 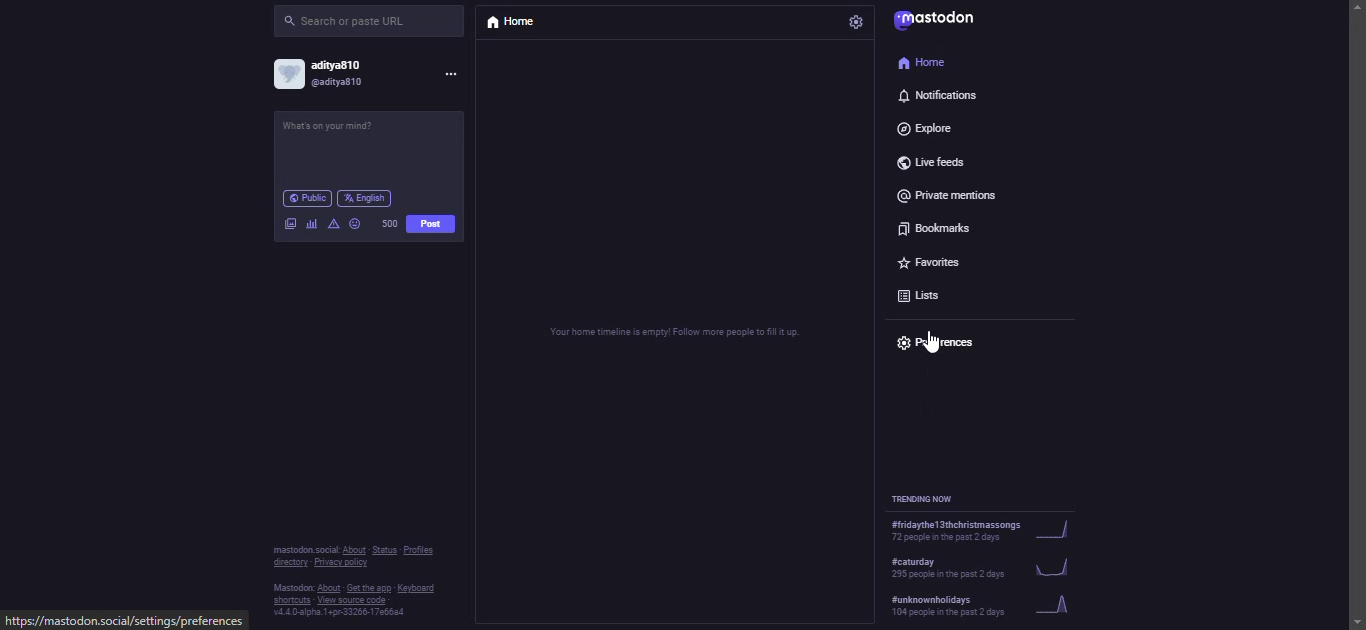 What do you see at coordinates (935, 340) in the screenshot?
I see `preferences` at bounding box center [935, 340].